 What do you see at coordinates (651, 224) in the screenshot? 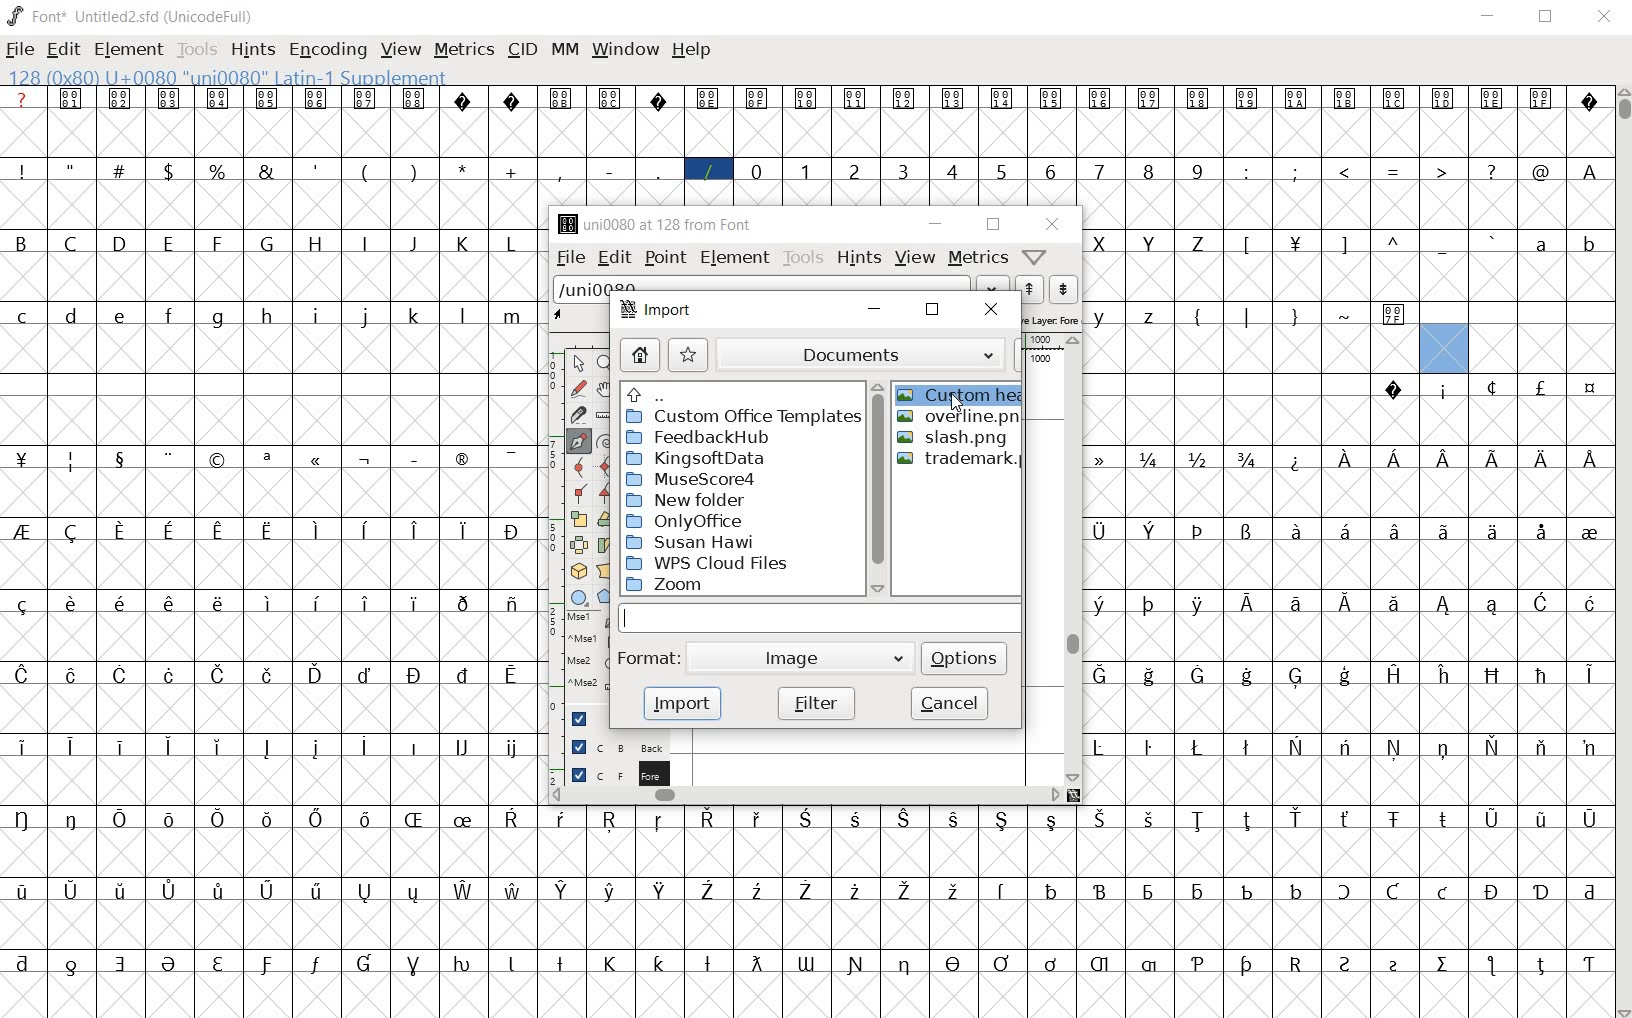
I see `glyph name` at bounding box center [651, 224].